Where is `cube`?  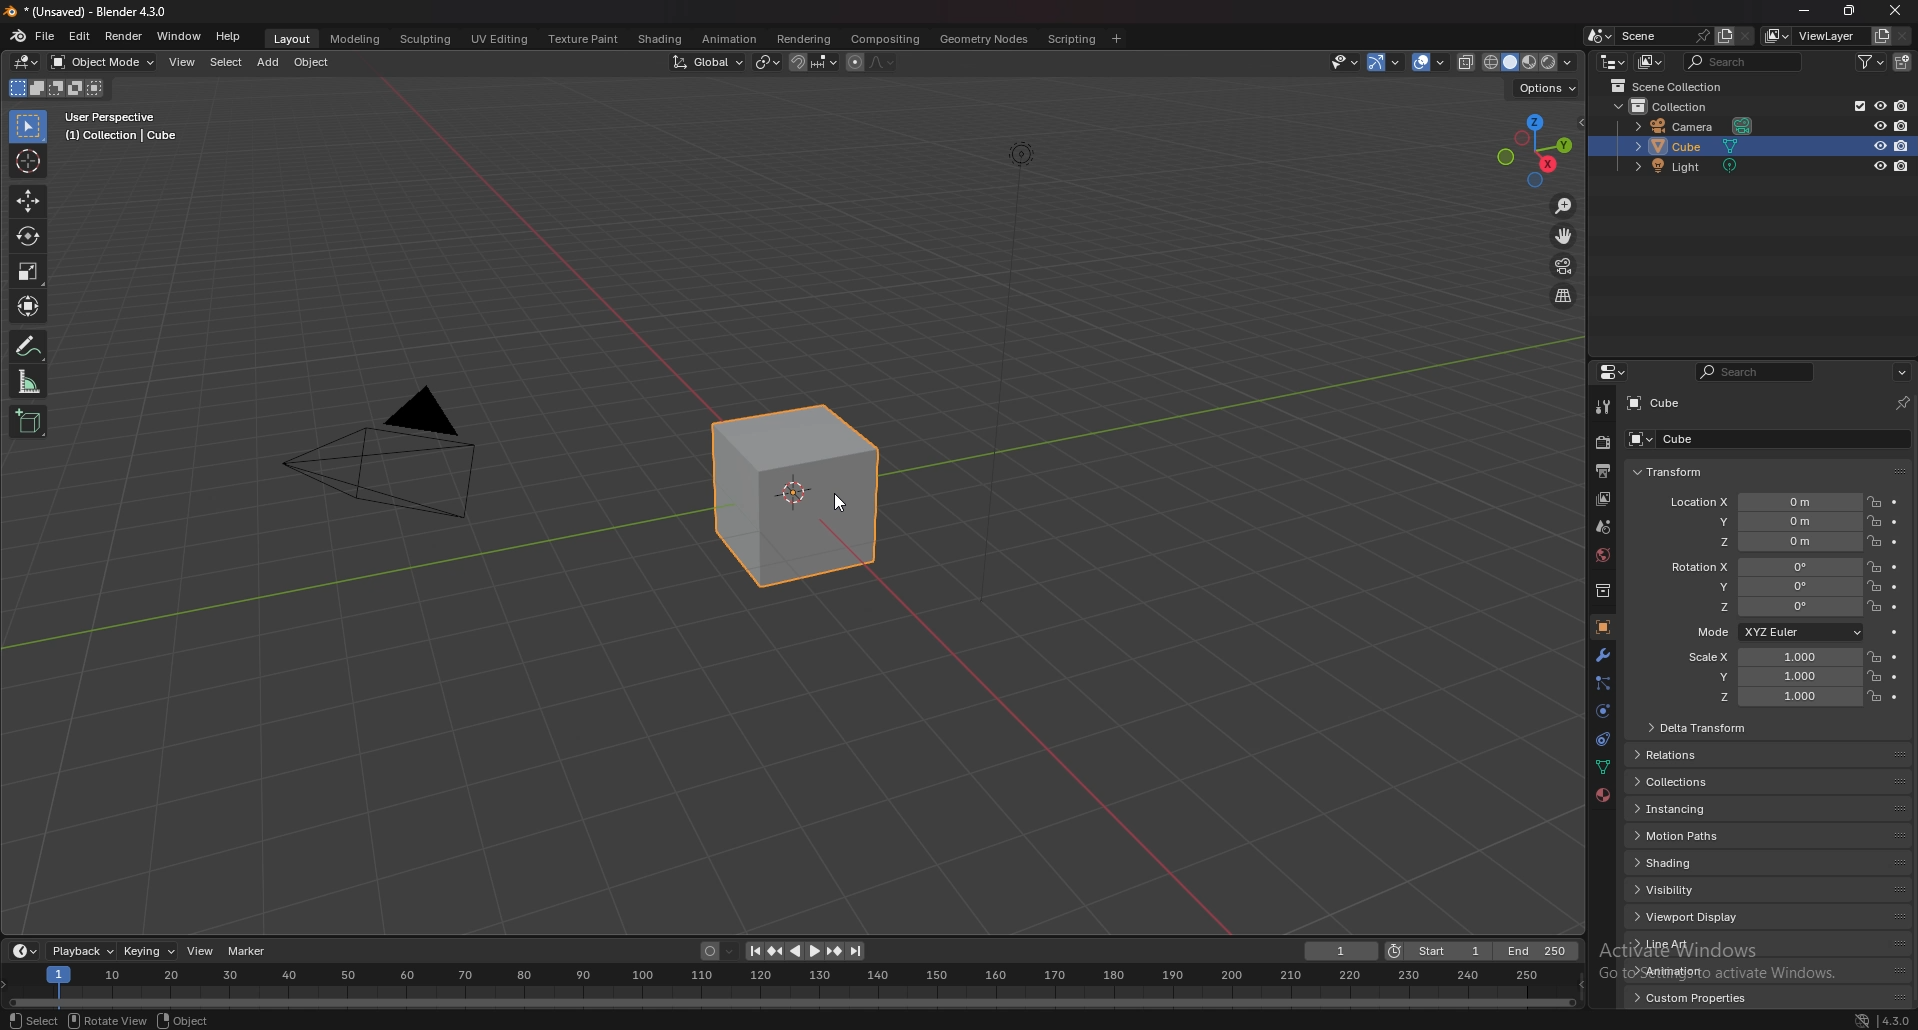
cube is located at coordinates (1696, 147).